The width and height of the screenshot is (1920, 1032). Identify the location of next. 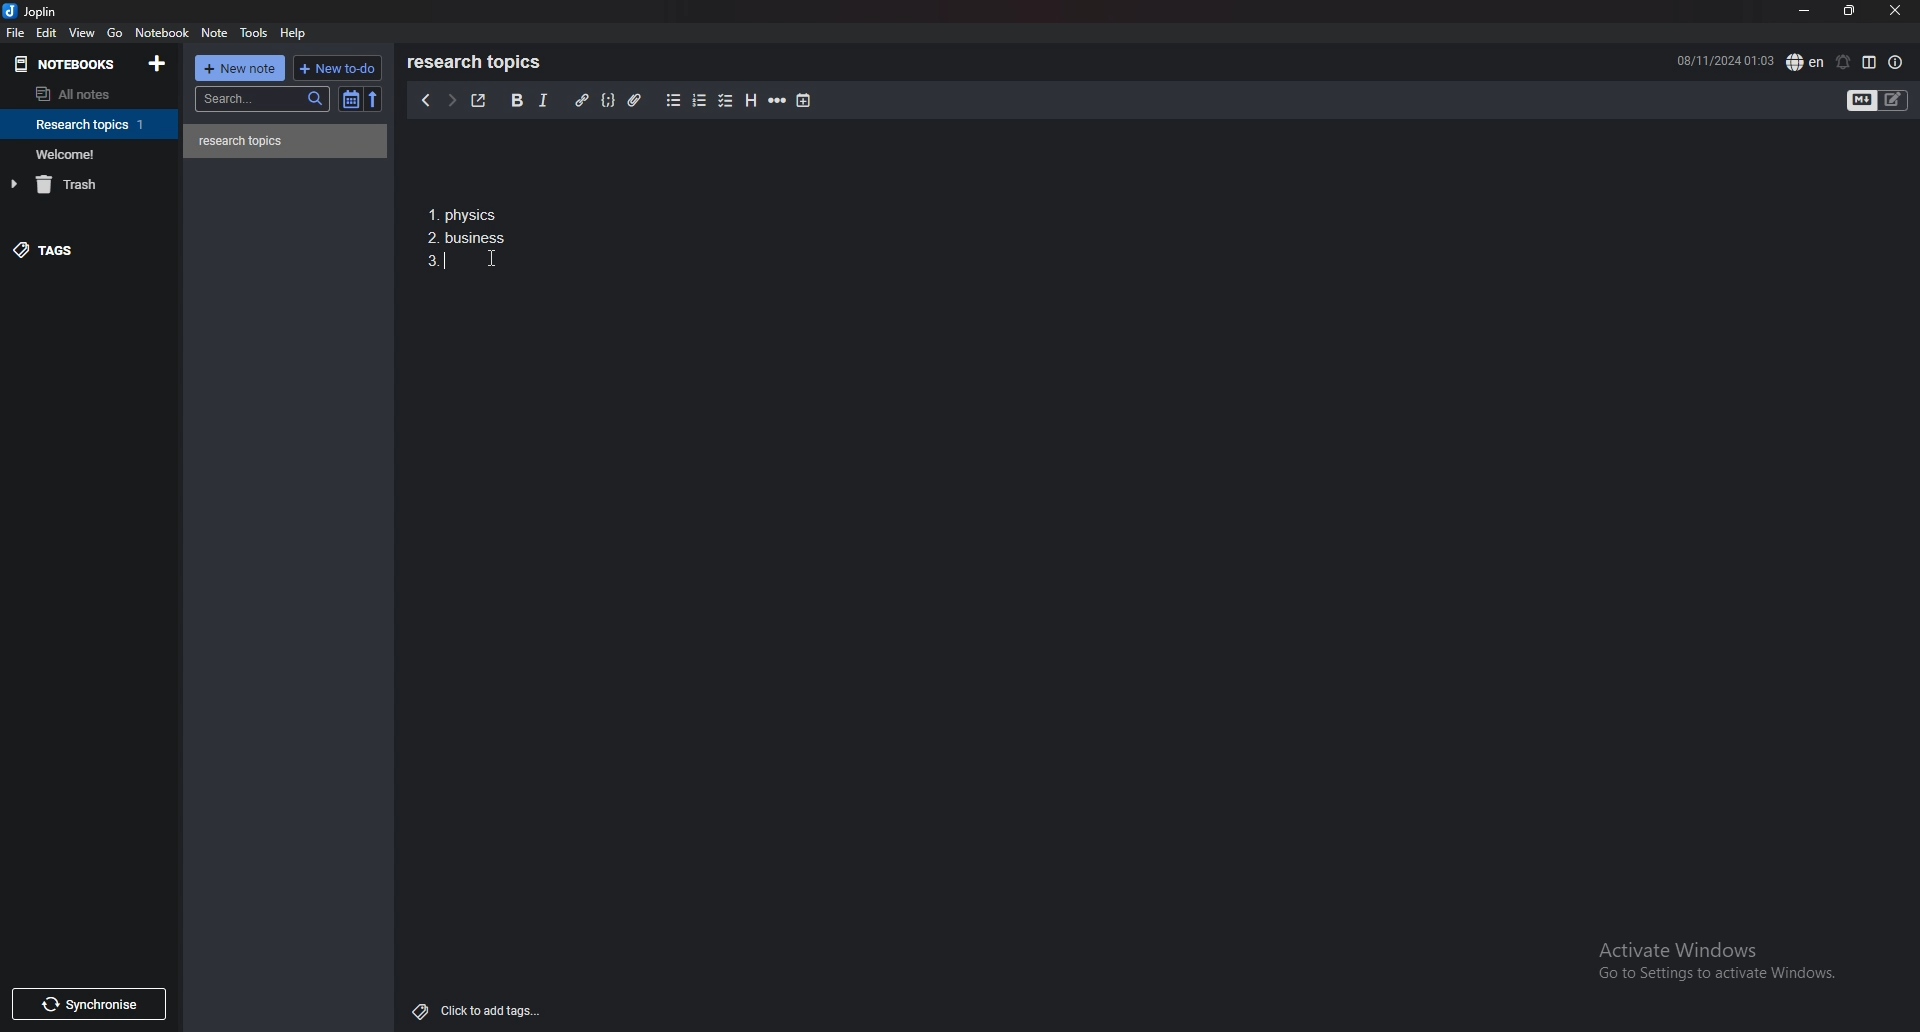
(449, 102).